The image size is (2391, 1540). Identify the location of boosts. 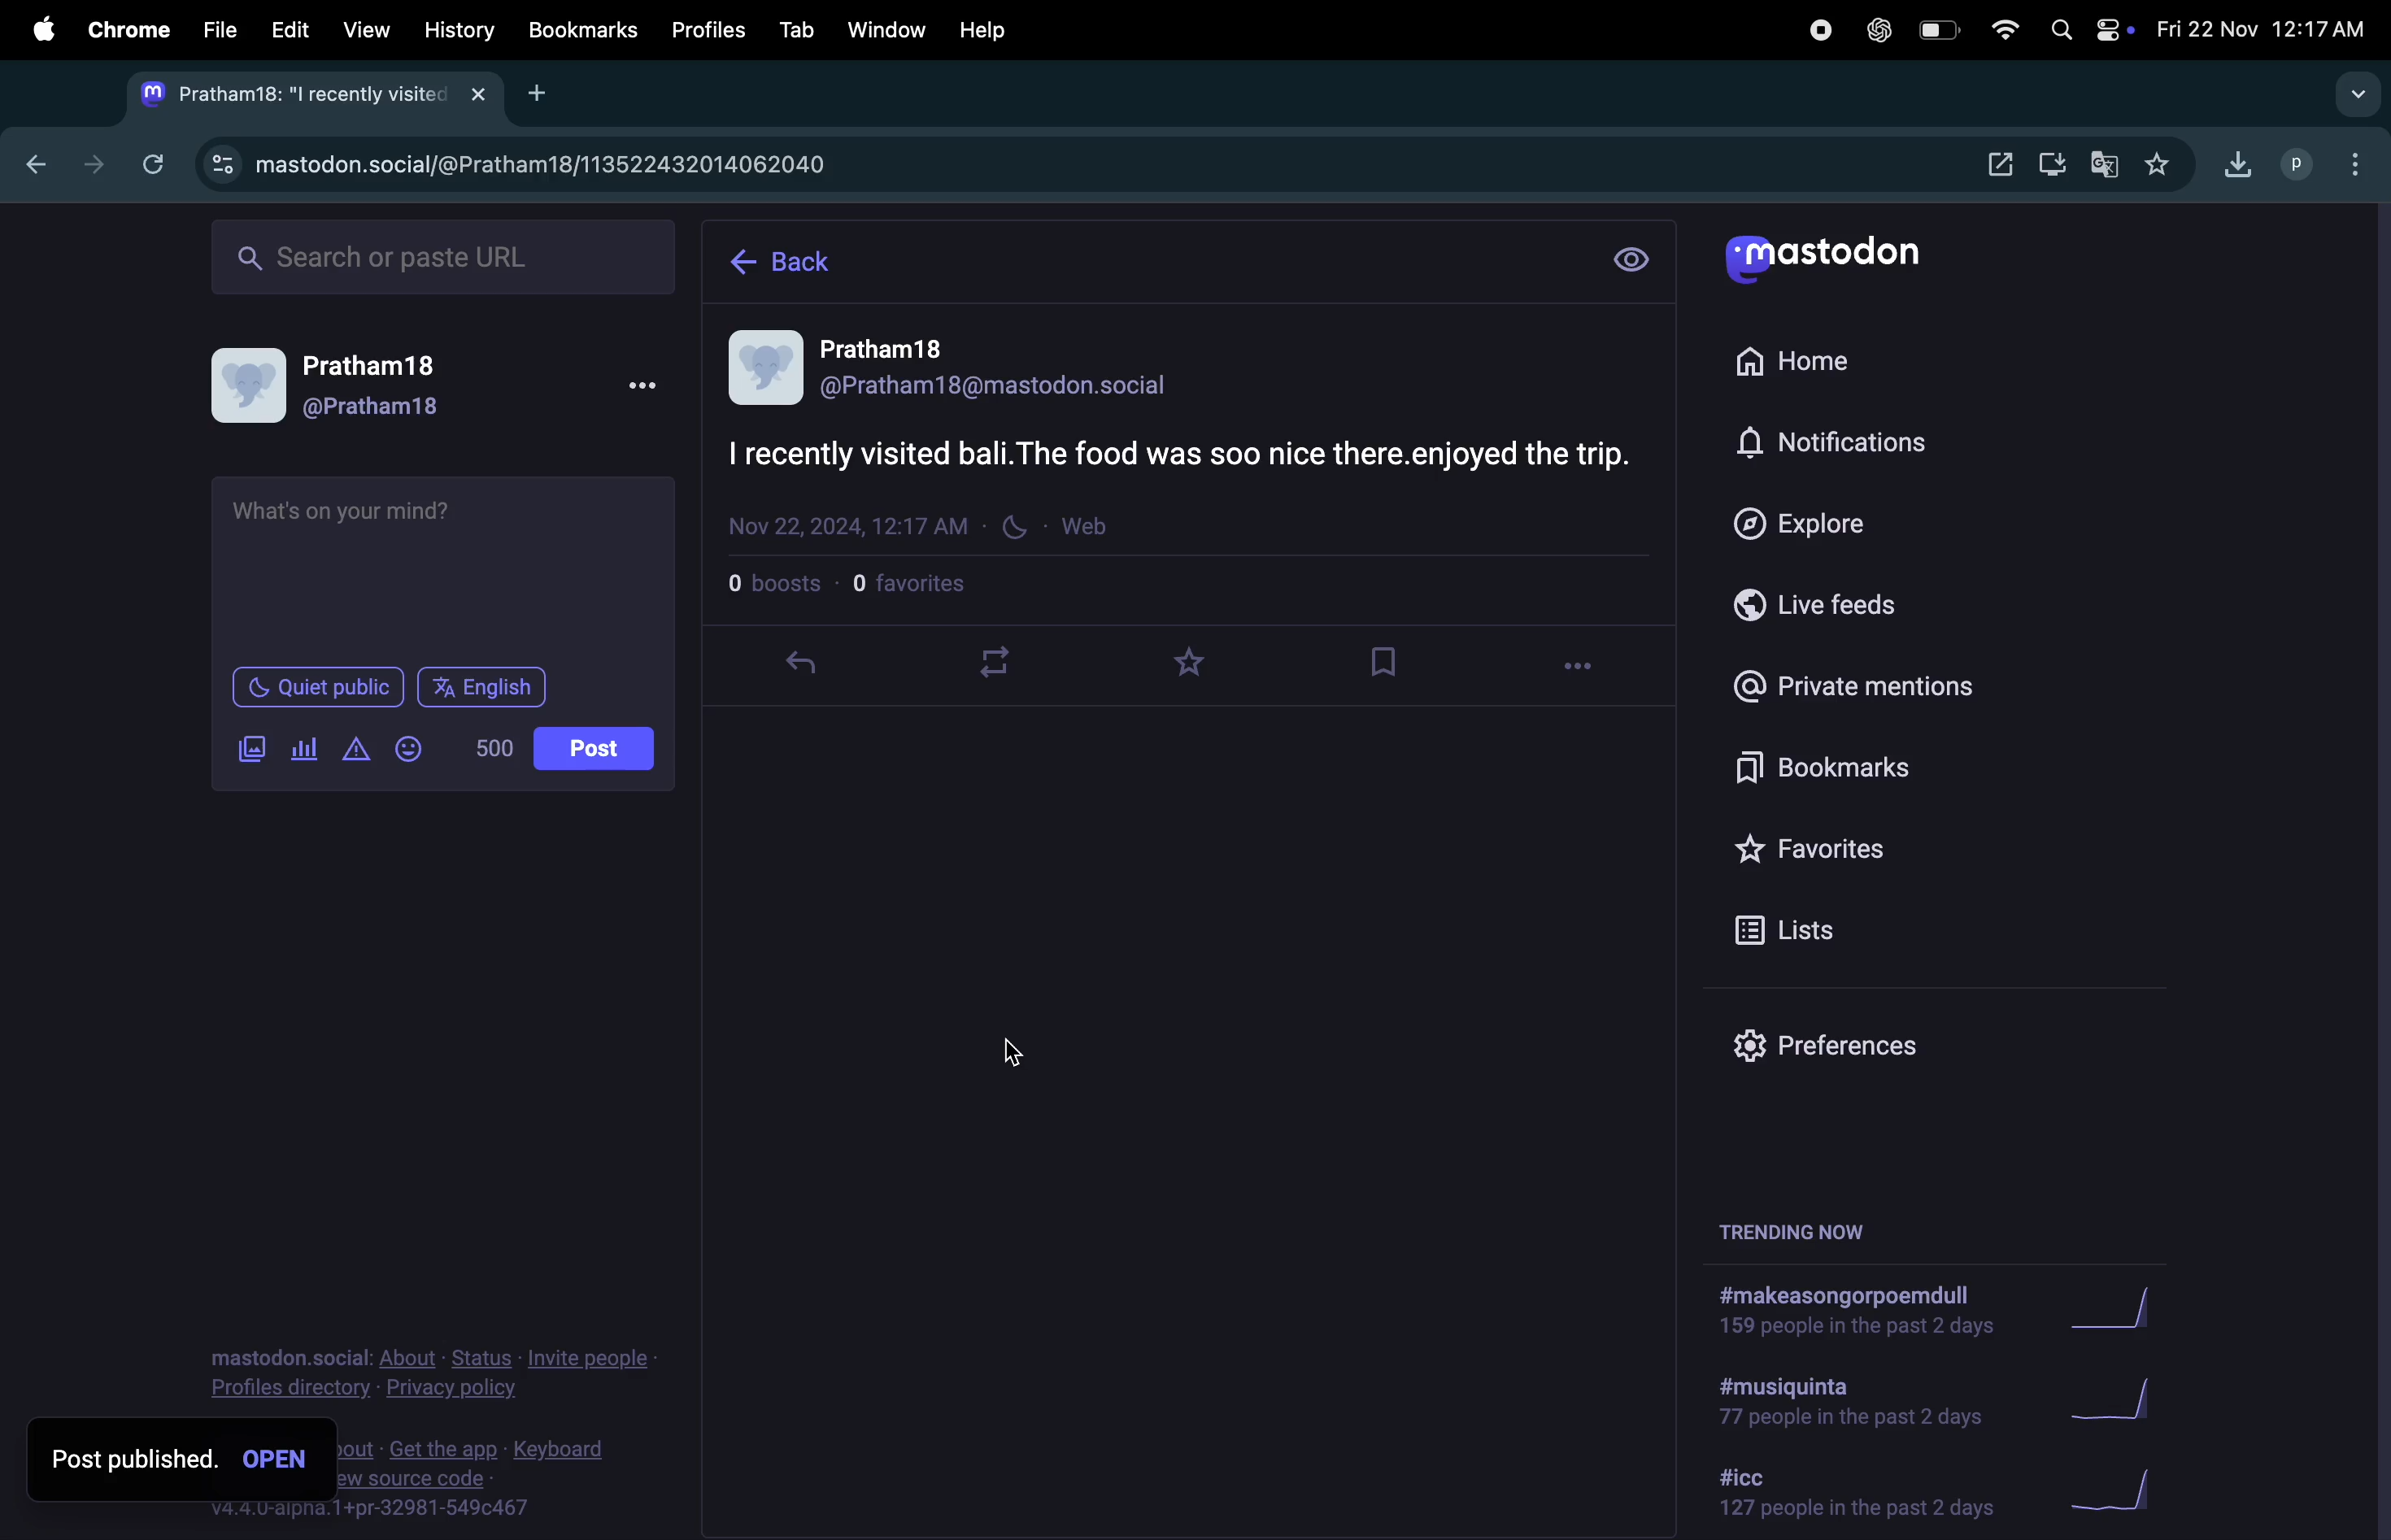
(781, 586).